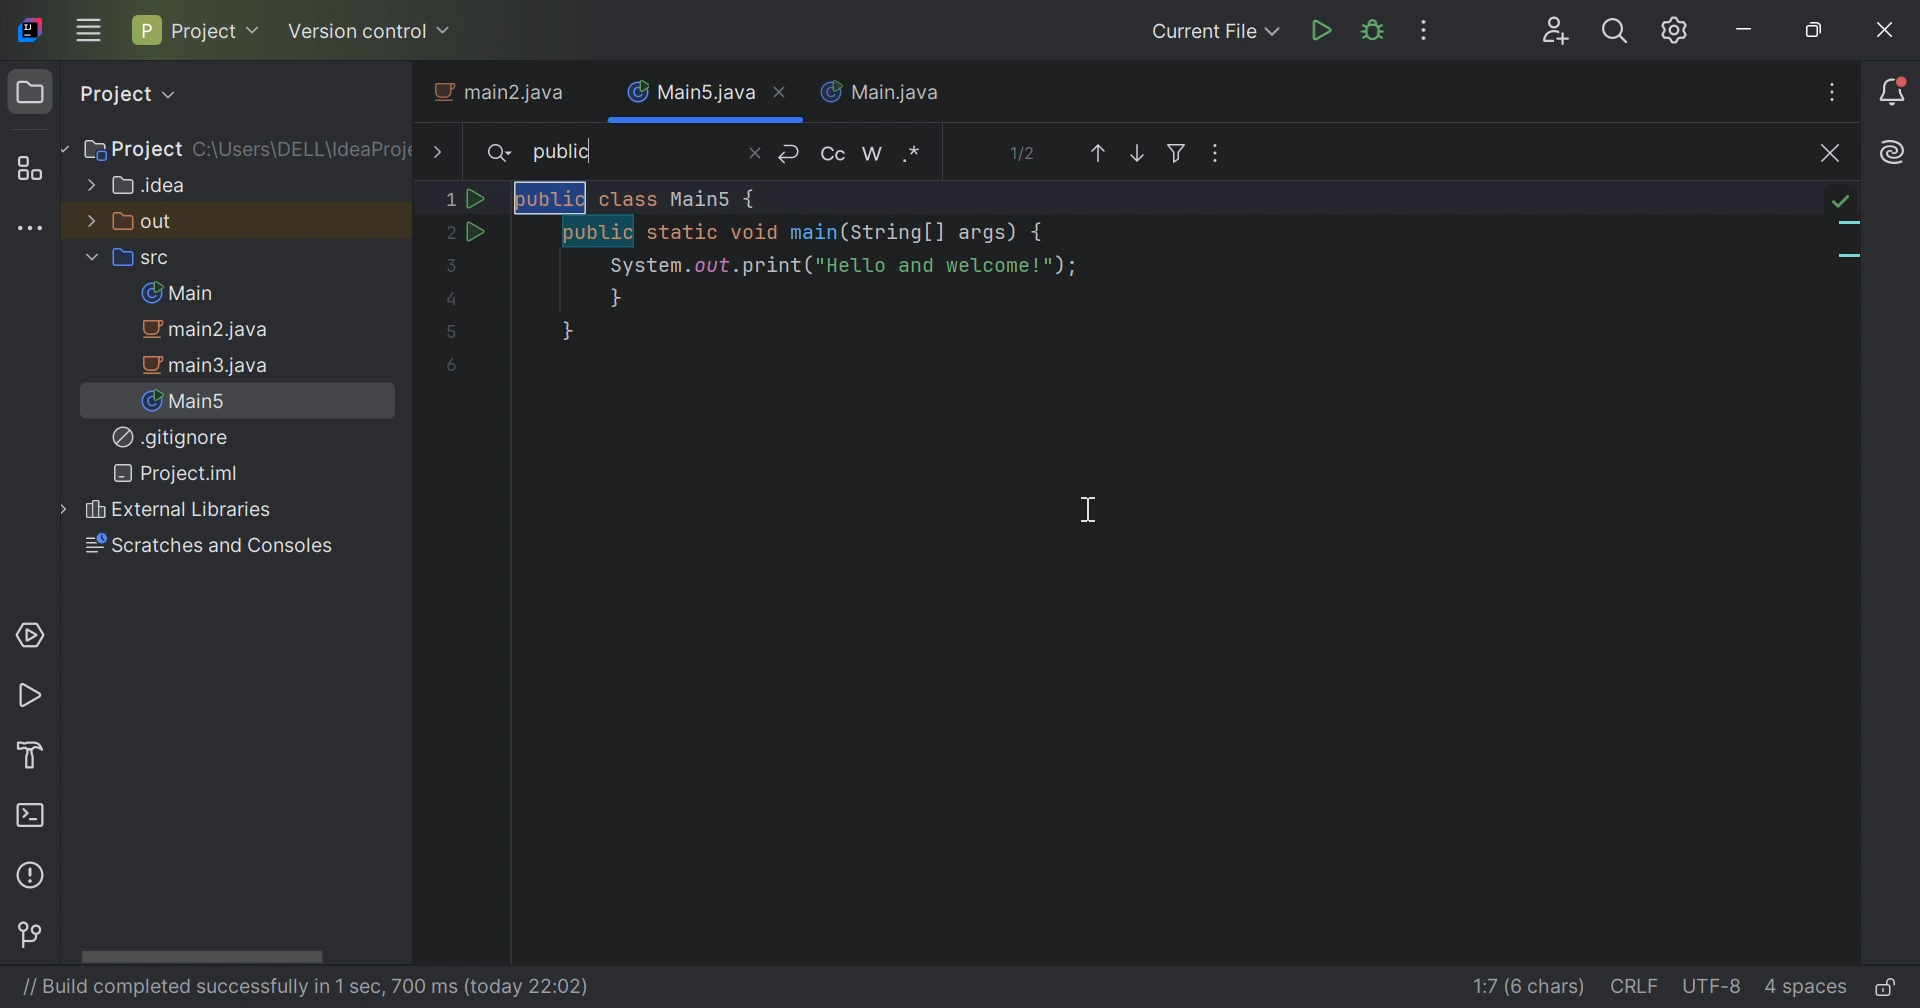 This screenshot has height=1008, width=1920. What do you see at coordinates (1714, 987) in the screenshot?
I see `file encoding: UTF-8` at bounding box center [1714, 987].